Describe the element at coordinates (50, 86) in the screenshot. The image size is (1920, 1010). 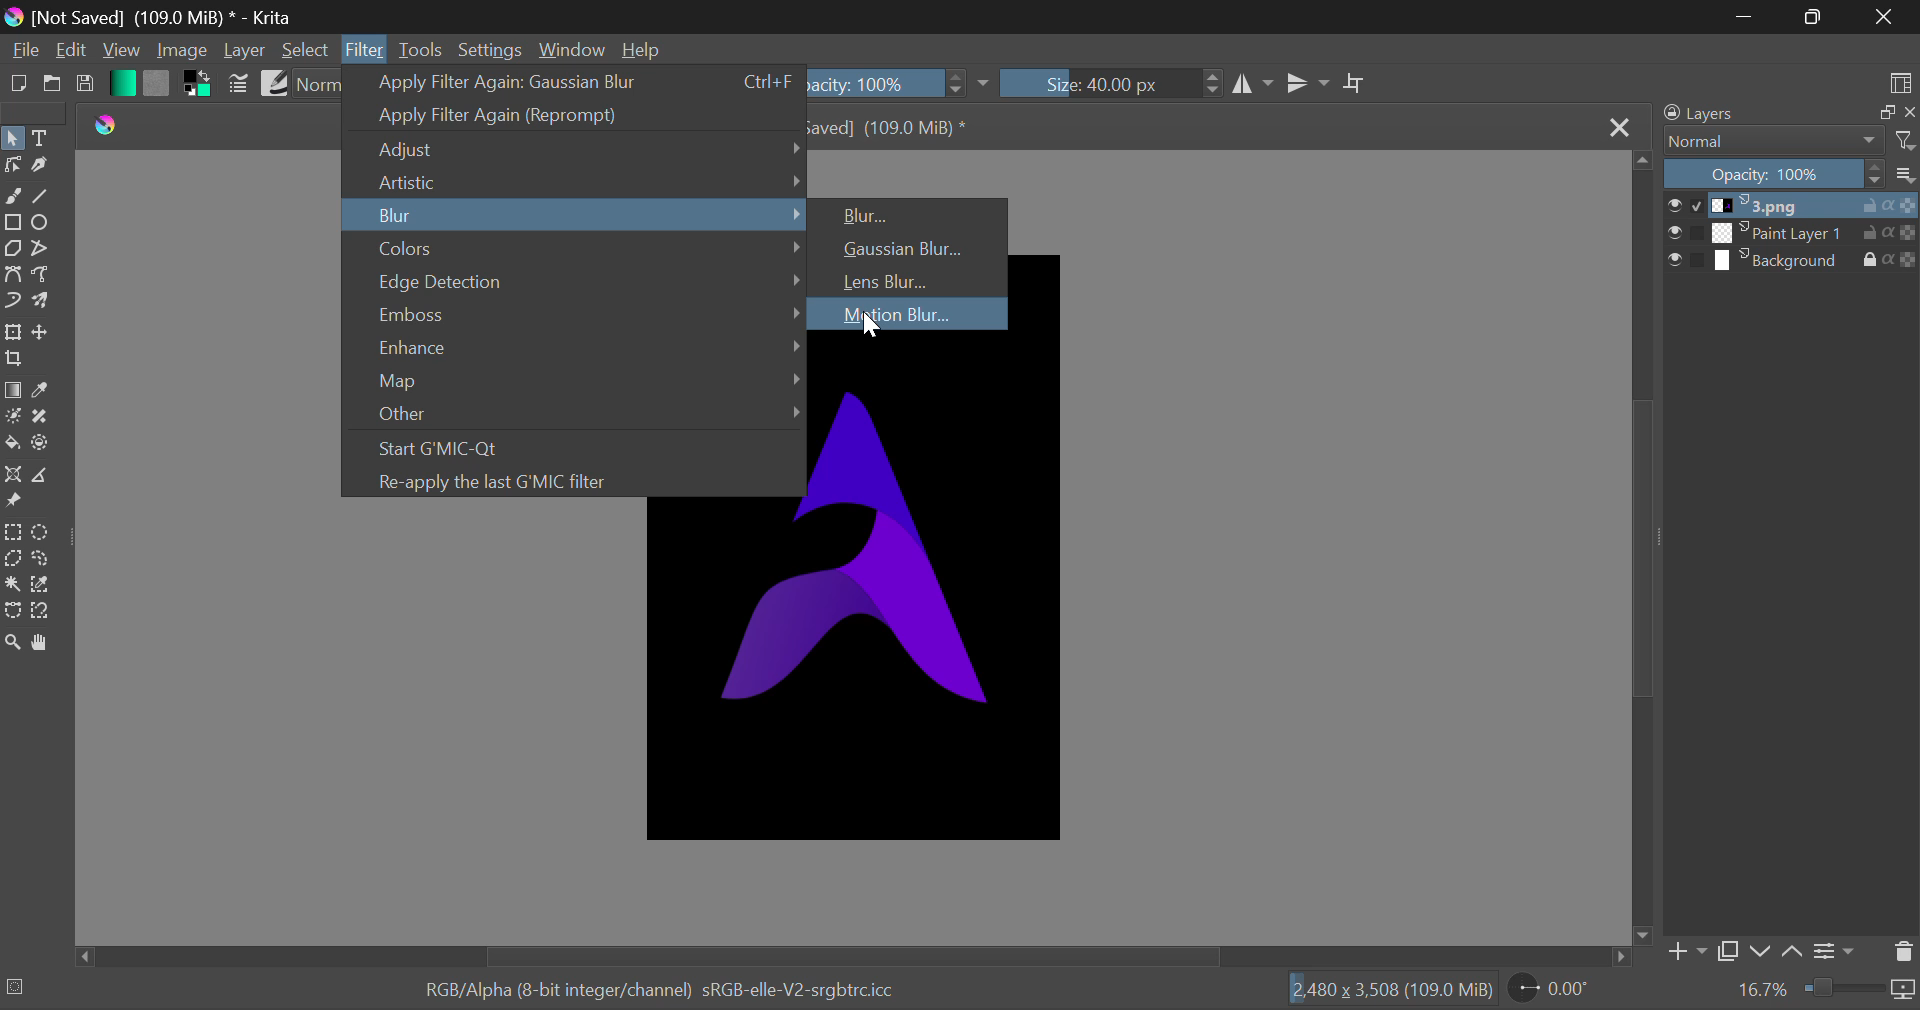
I see `Open` at that location.